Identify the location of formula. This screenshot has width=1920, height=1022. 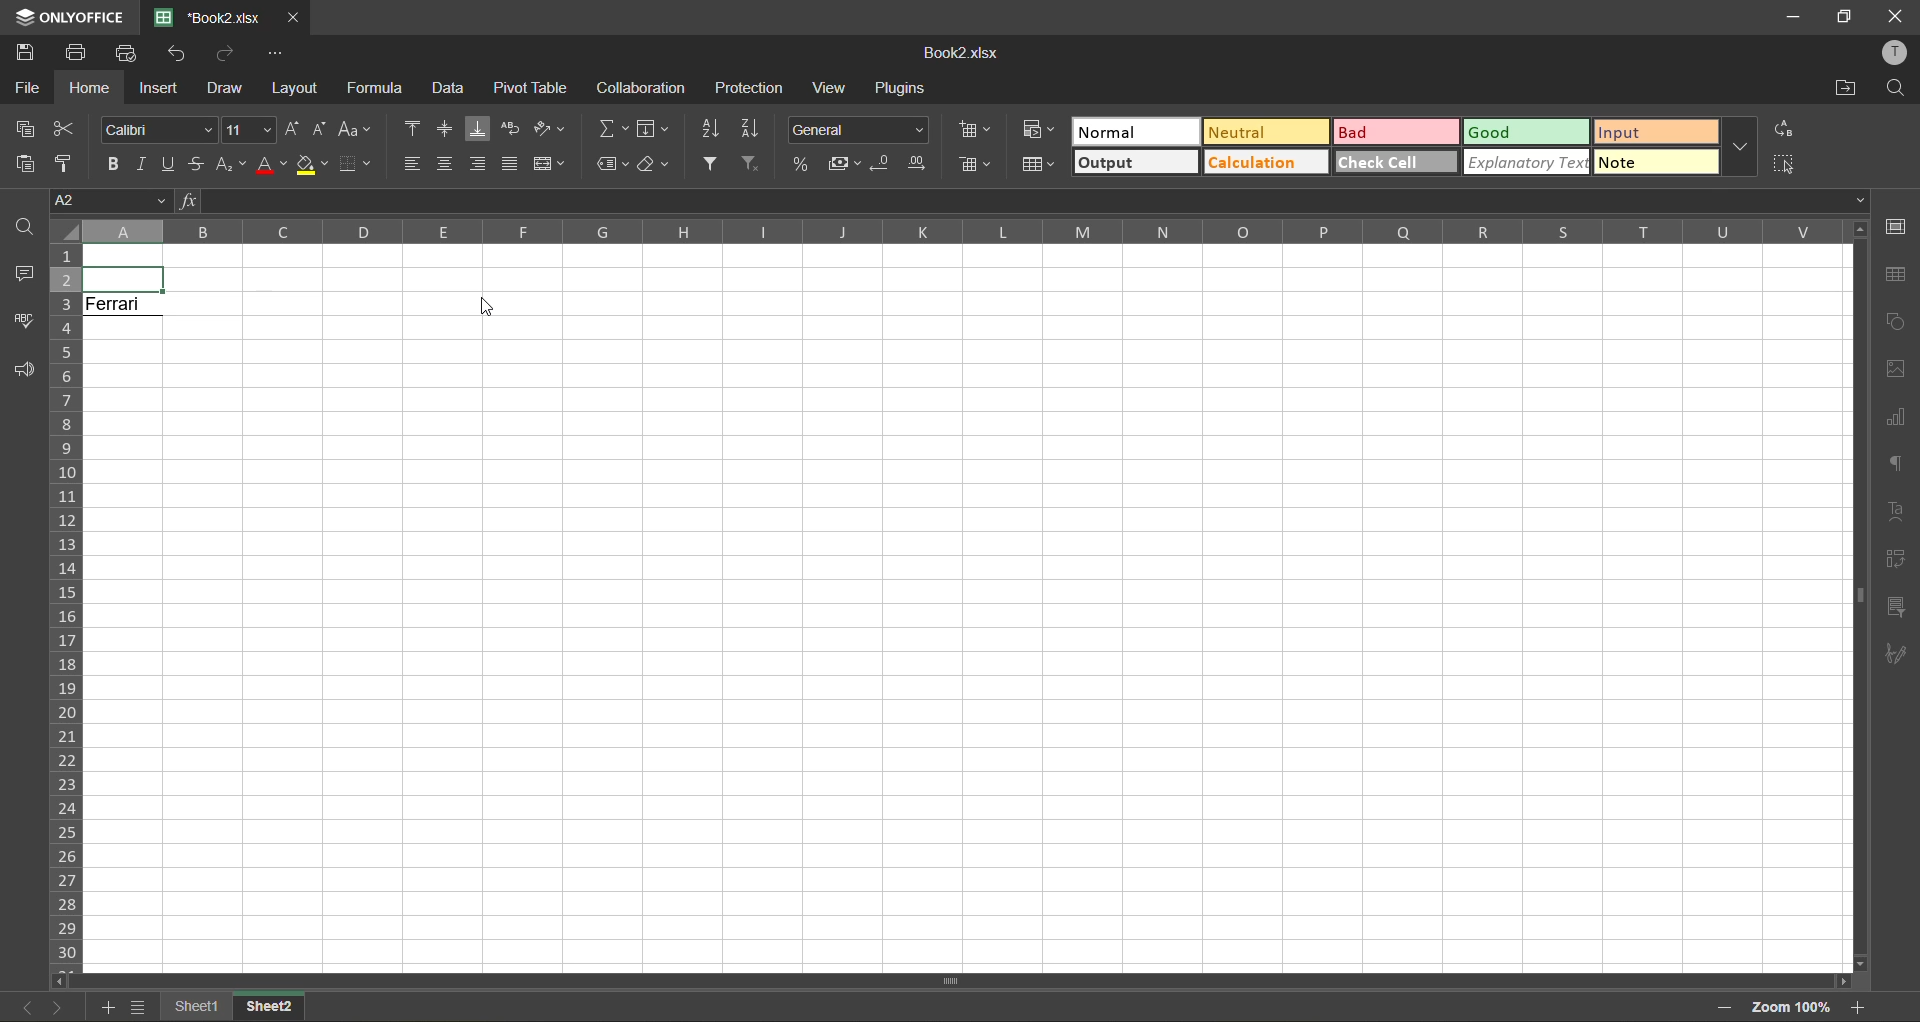
(377, 88).